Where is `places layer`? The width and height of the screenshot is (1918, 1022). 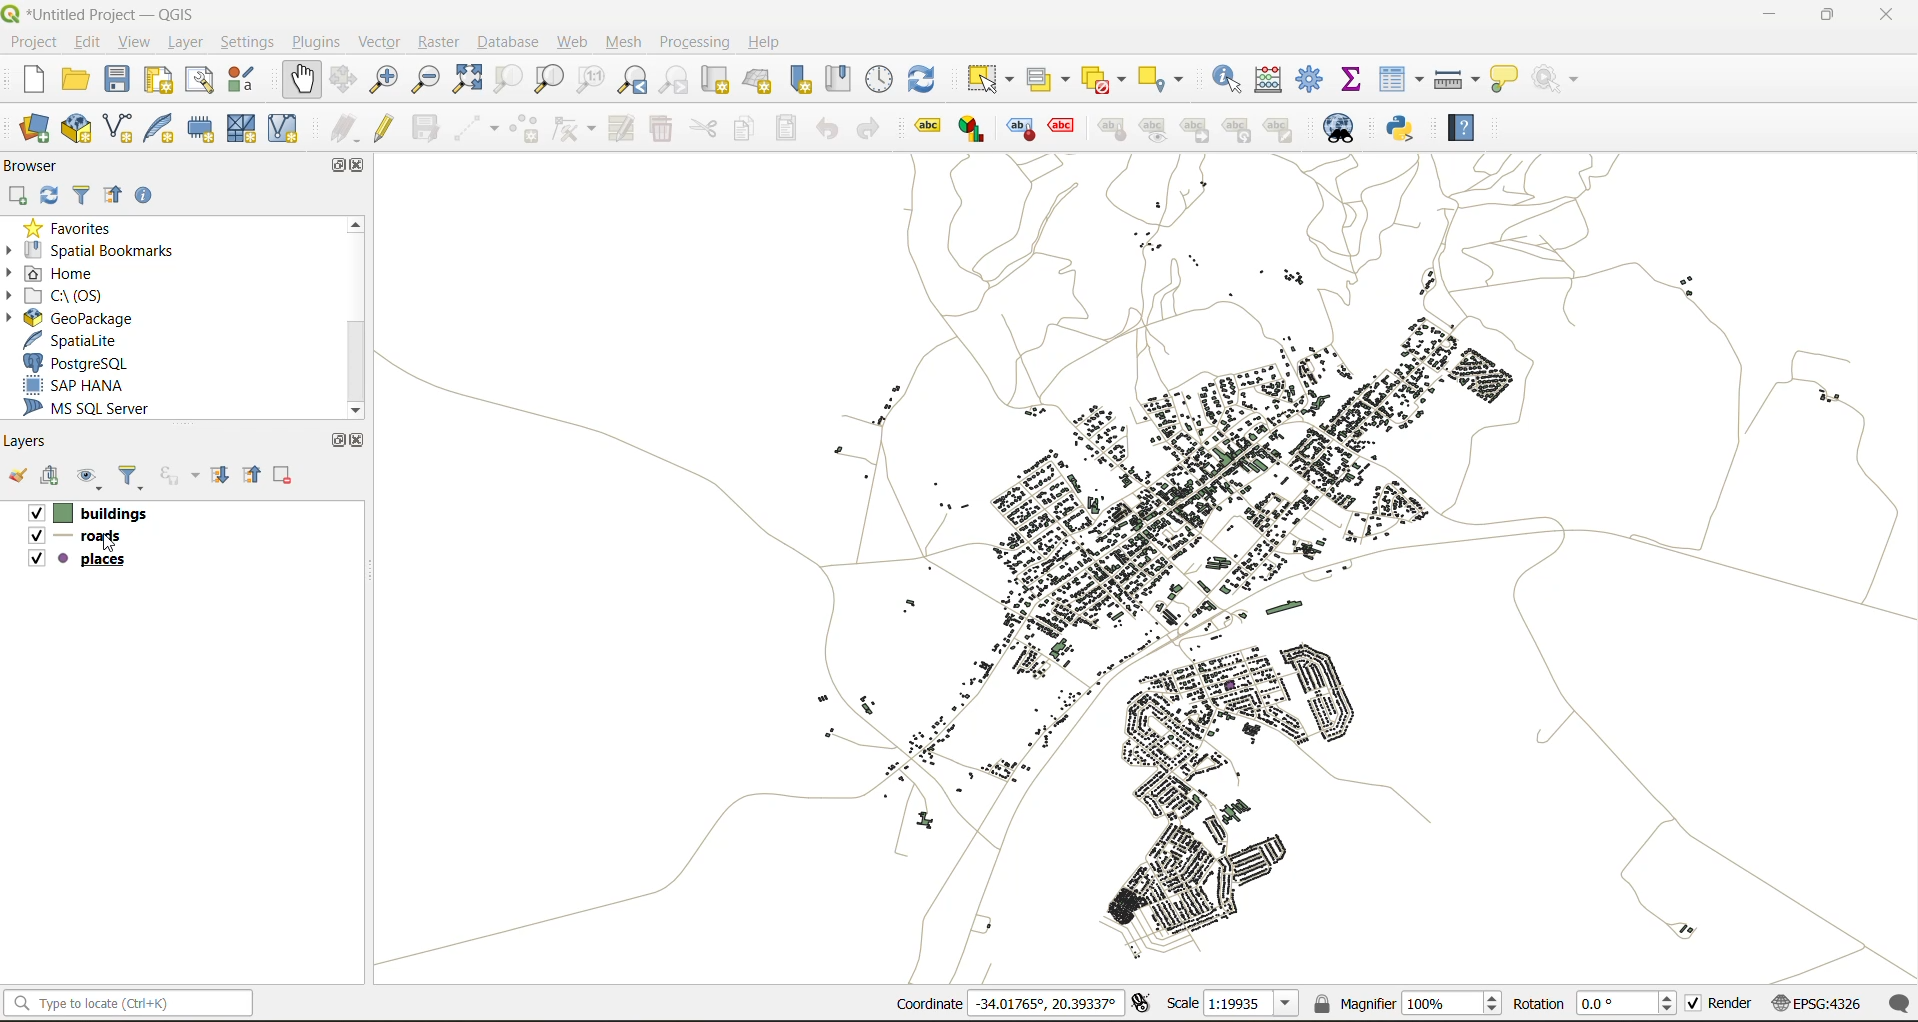
places layer is located at coordinates (95, 563).